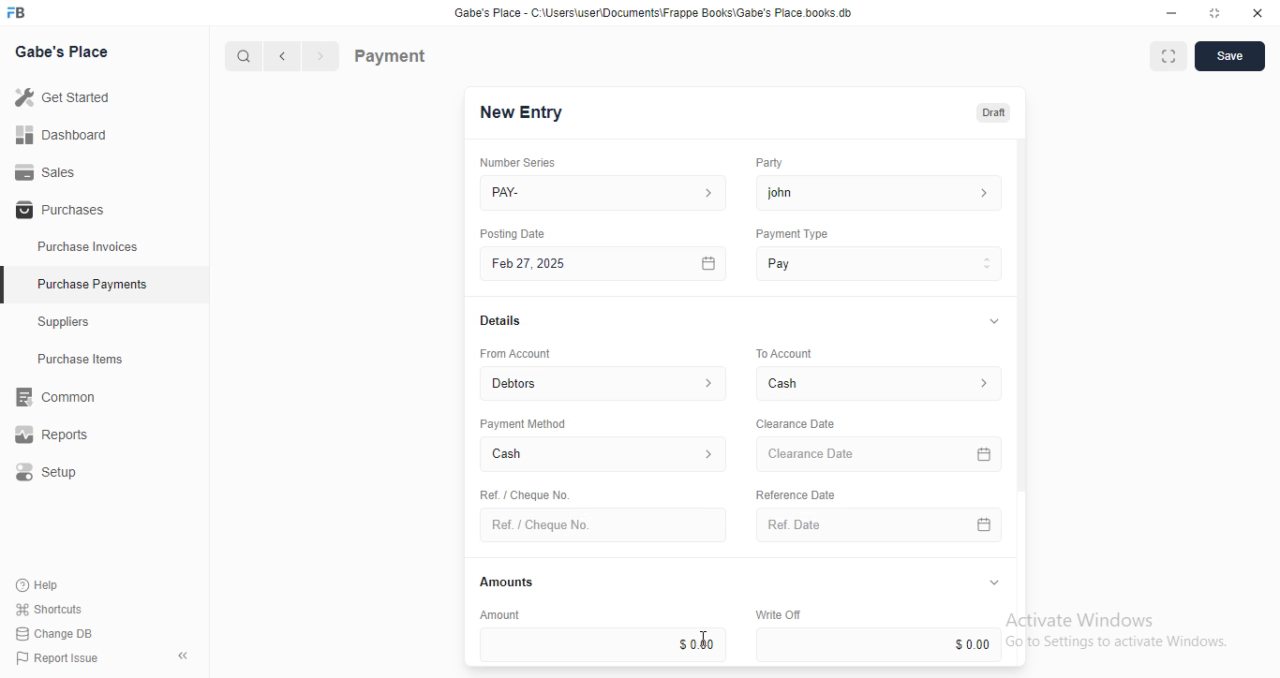 The height and width of the screenshot is (678, 1280). What do you see at coordinates (1168, 58) in the screenshot?
I see `fit to window` at bounding box center [1168, 58].